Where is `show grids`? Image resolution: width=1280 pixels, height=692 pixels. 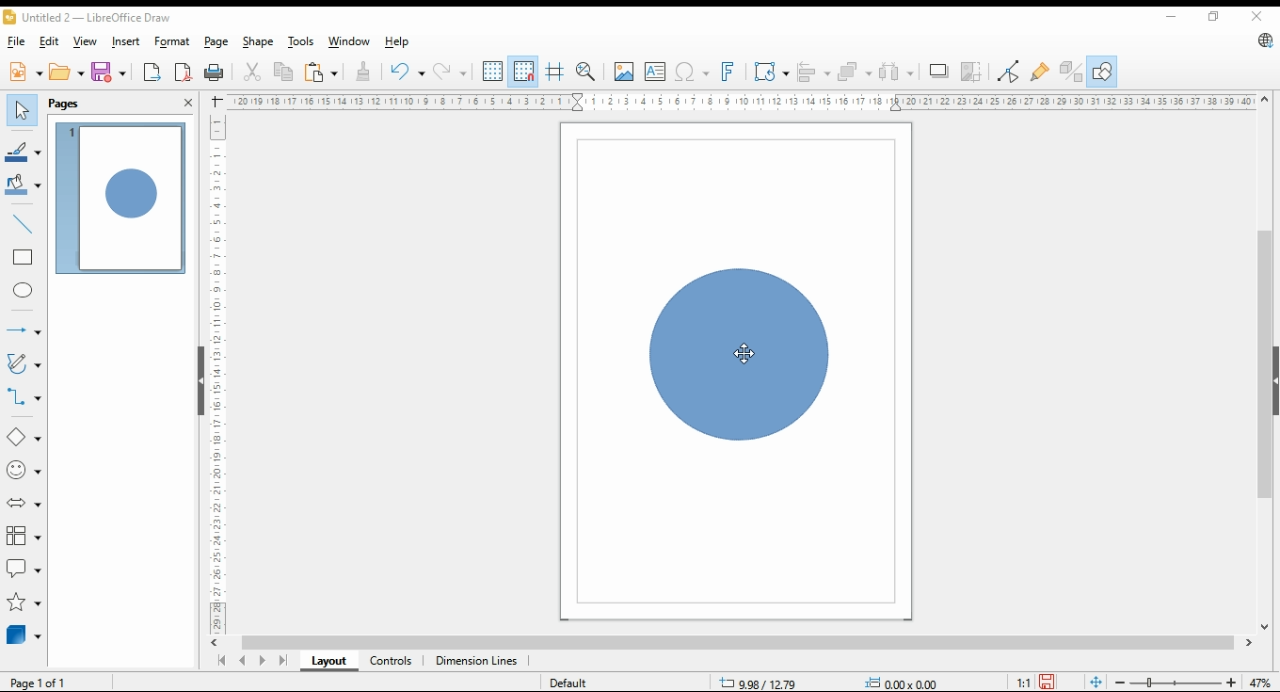 show grids is located at coordinates (493, 72).